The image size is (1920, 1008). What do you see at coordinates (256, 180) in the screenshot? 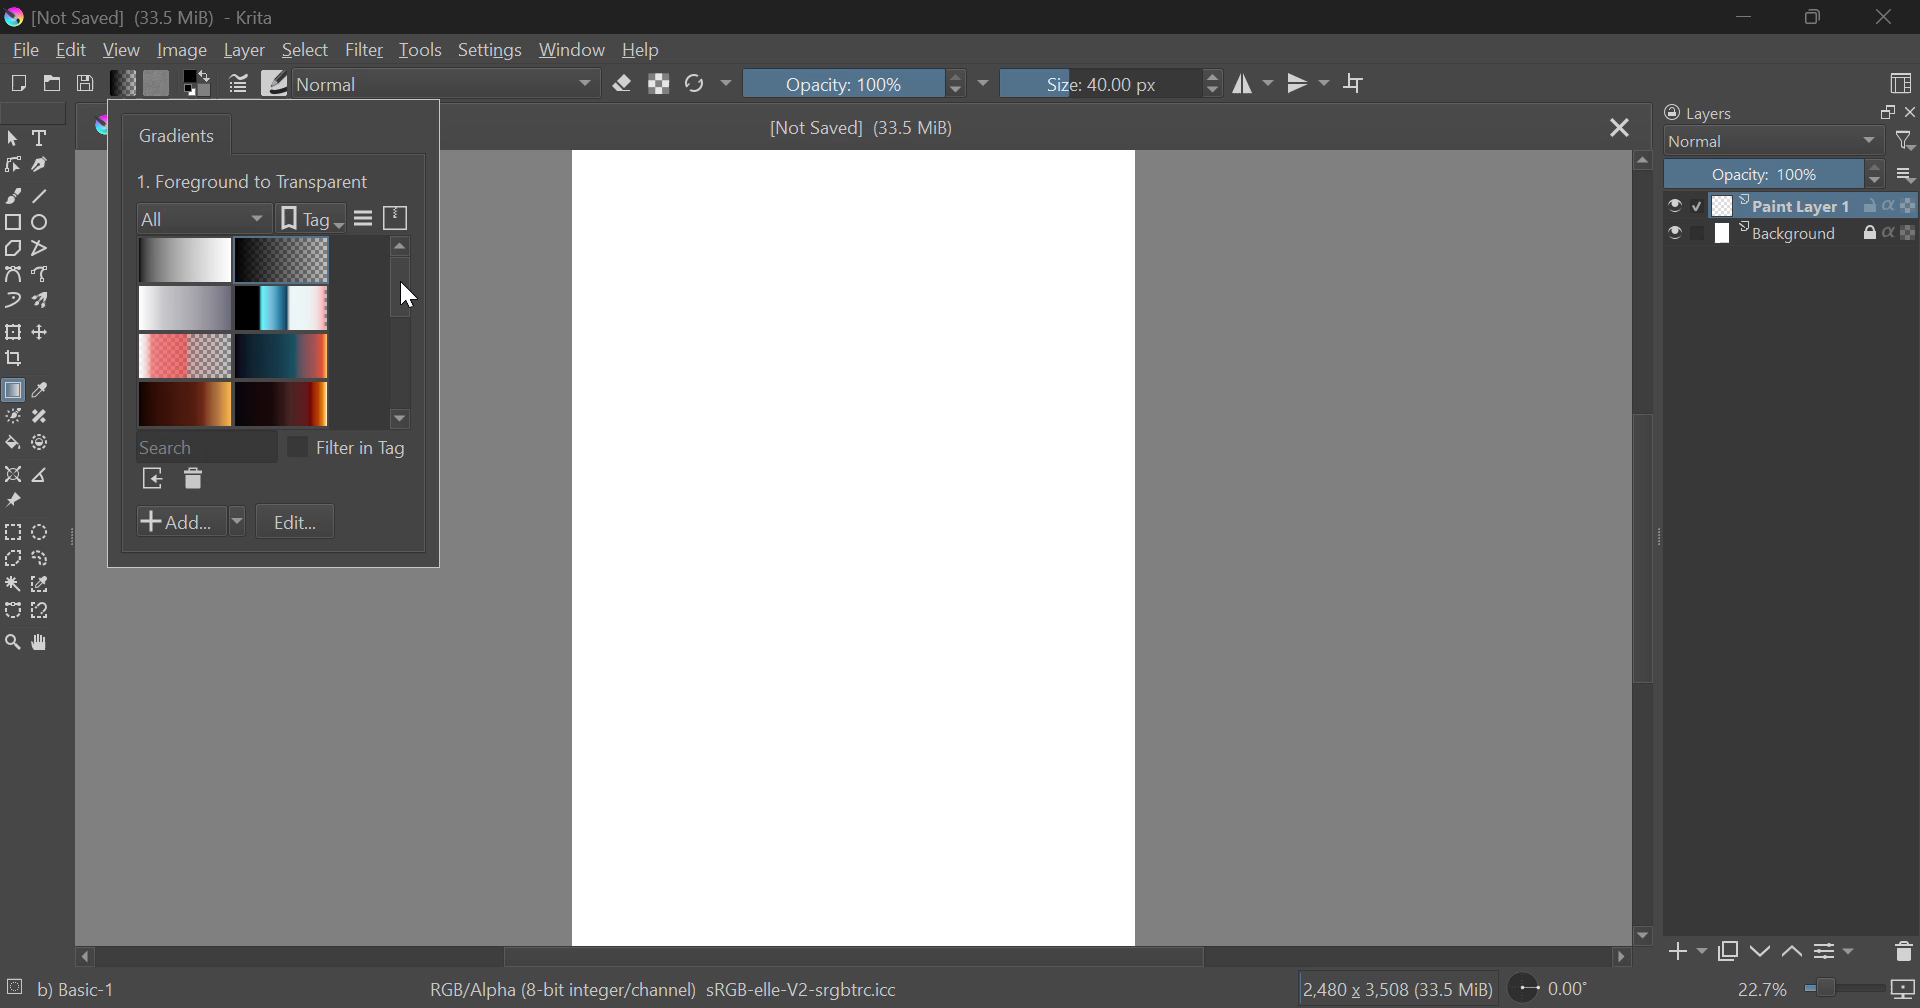
I see `1. Foreground to Transparent` at bounding box center [256, 180].